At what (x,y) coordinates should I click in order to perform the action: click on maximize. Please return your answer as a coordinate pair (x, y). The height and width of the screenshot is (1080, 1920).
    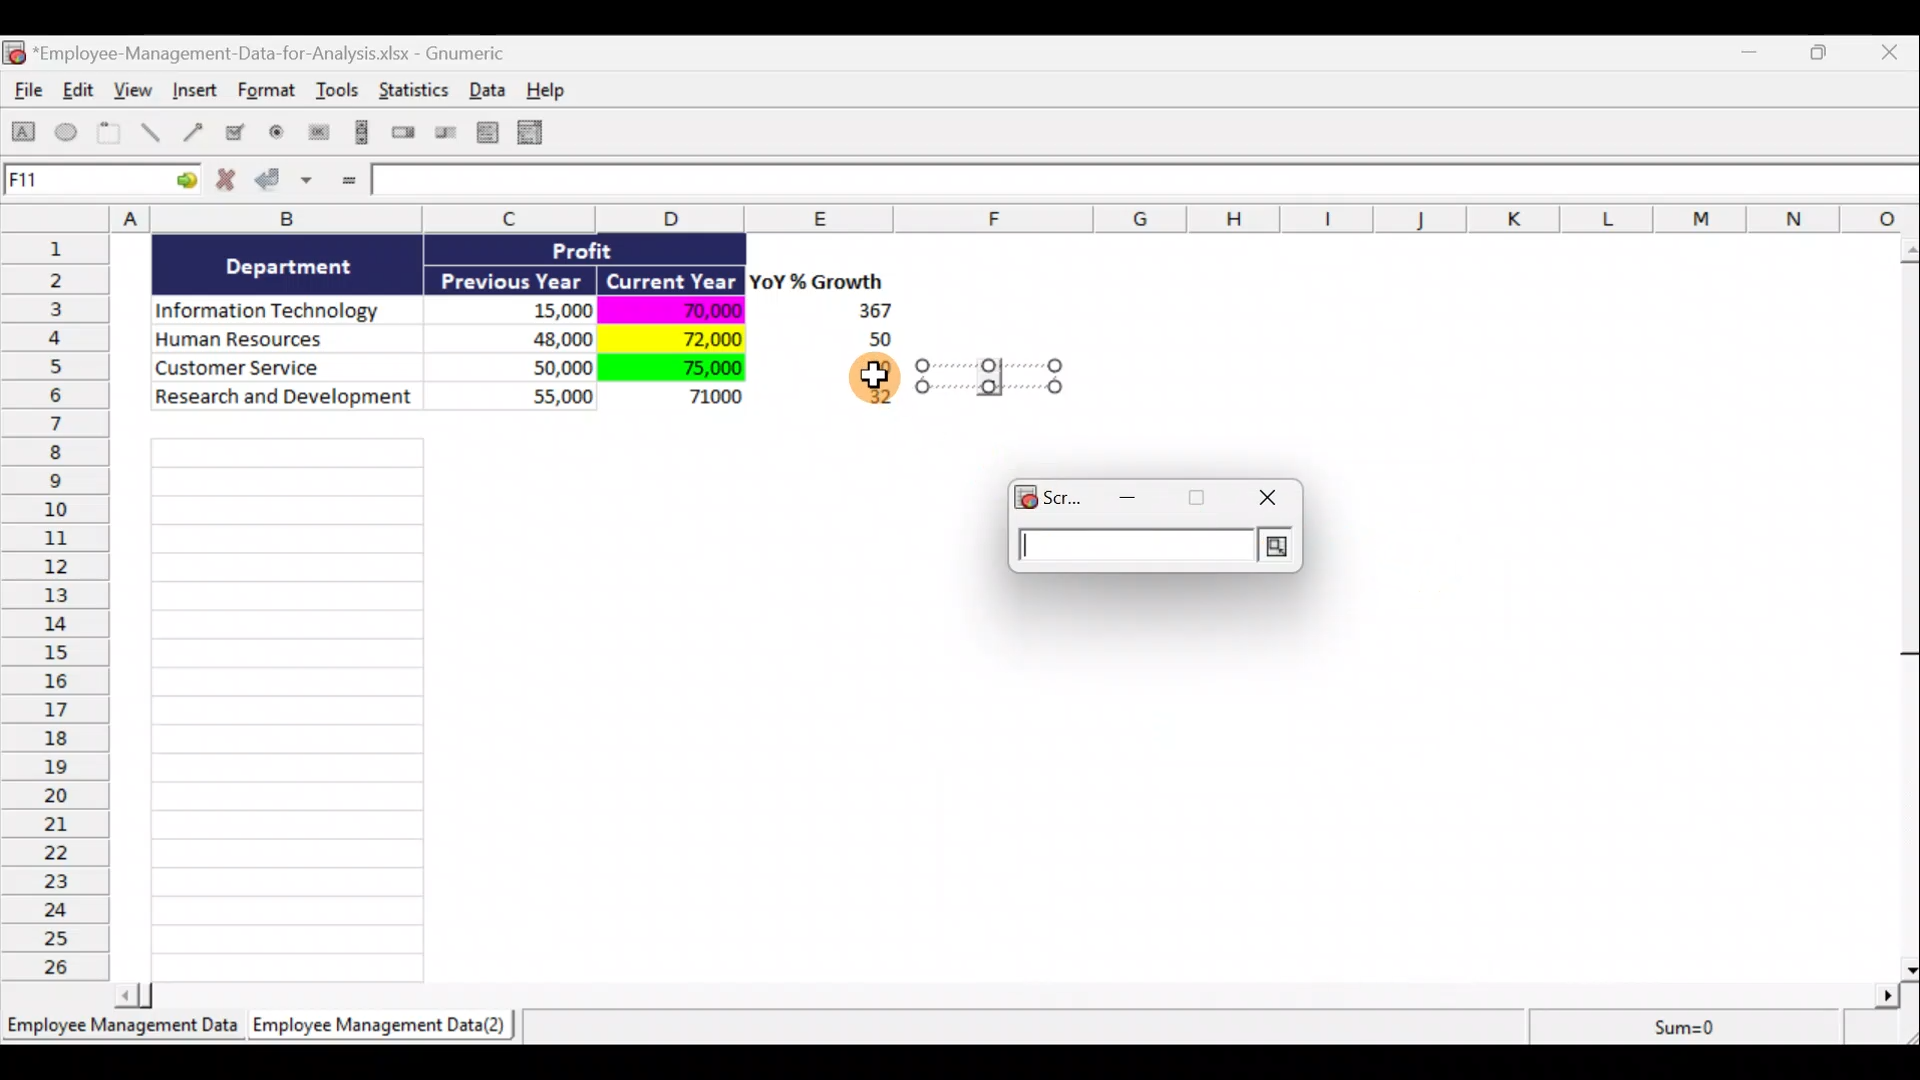
    Looking at the image, I should click on (1197, 498).